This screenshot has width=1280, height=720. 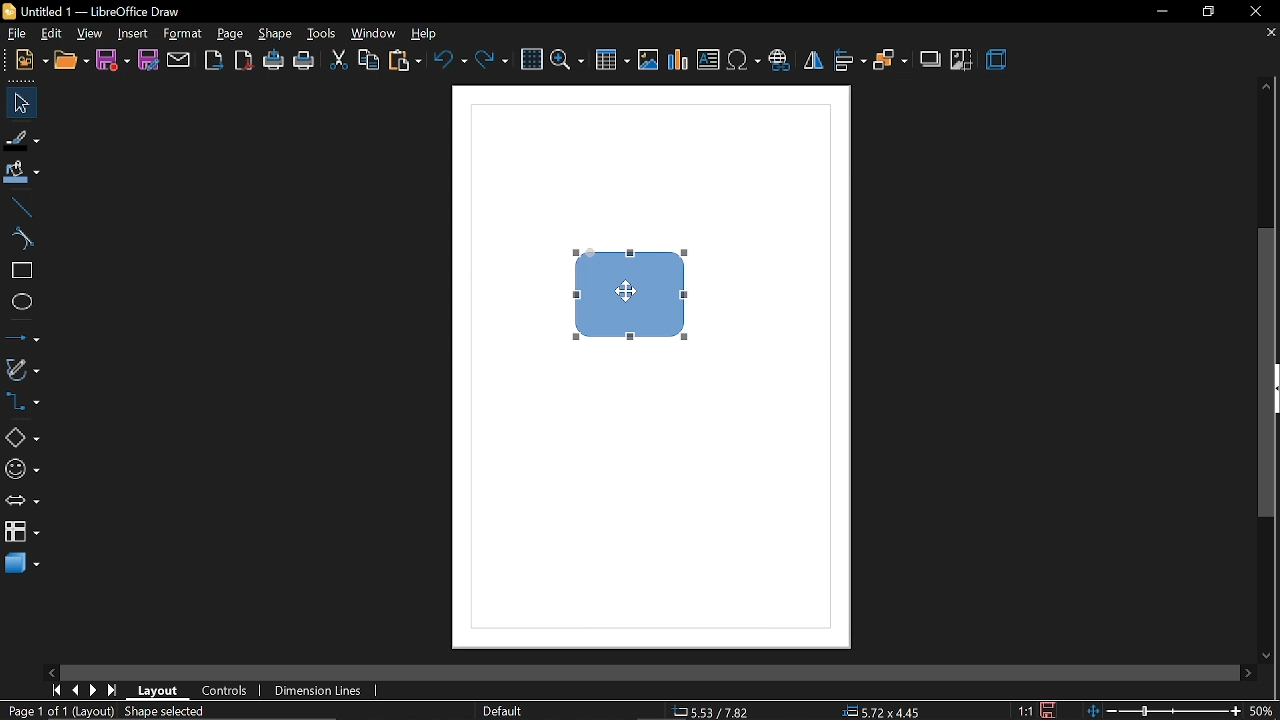 I want to click on flowchart, so click(x=22, y=532).